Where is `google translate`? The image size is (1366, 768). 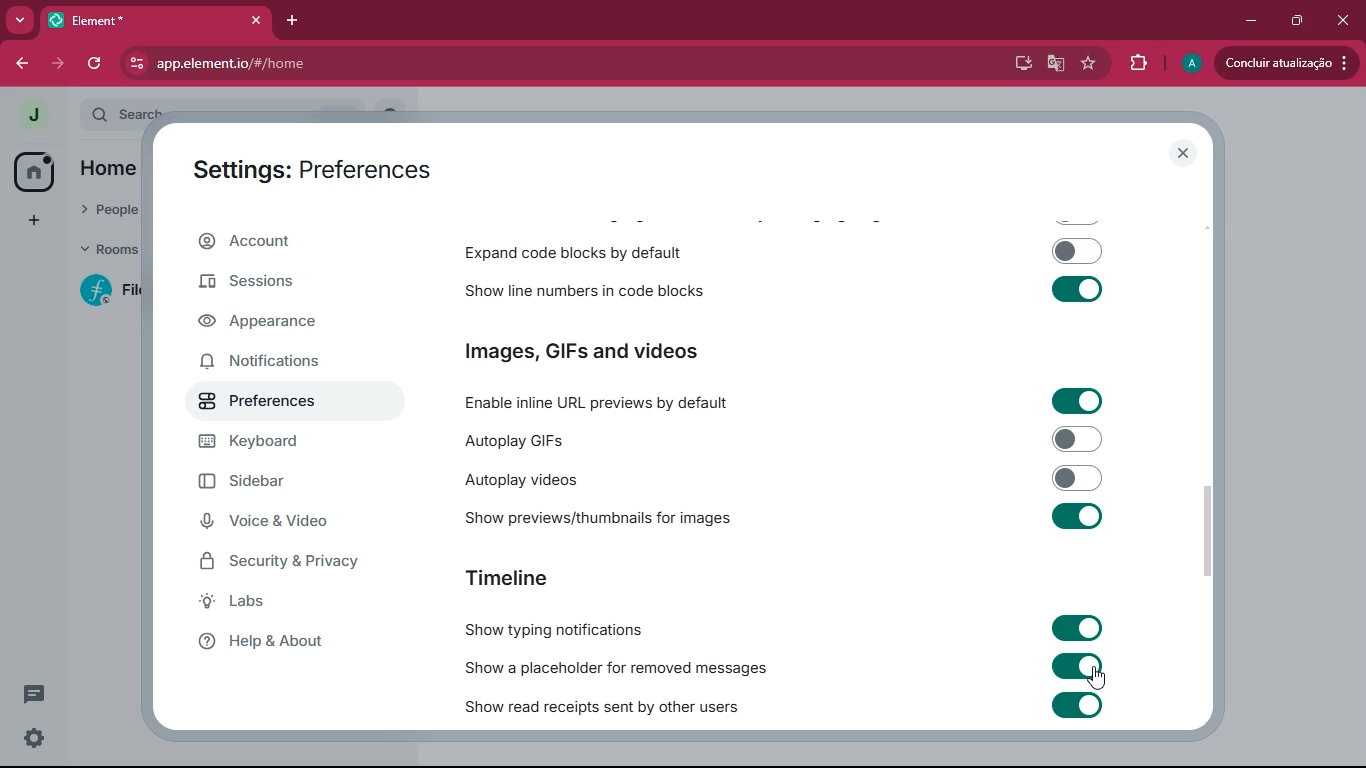 google translate is located at coordinates (1056, 64).